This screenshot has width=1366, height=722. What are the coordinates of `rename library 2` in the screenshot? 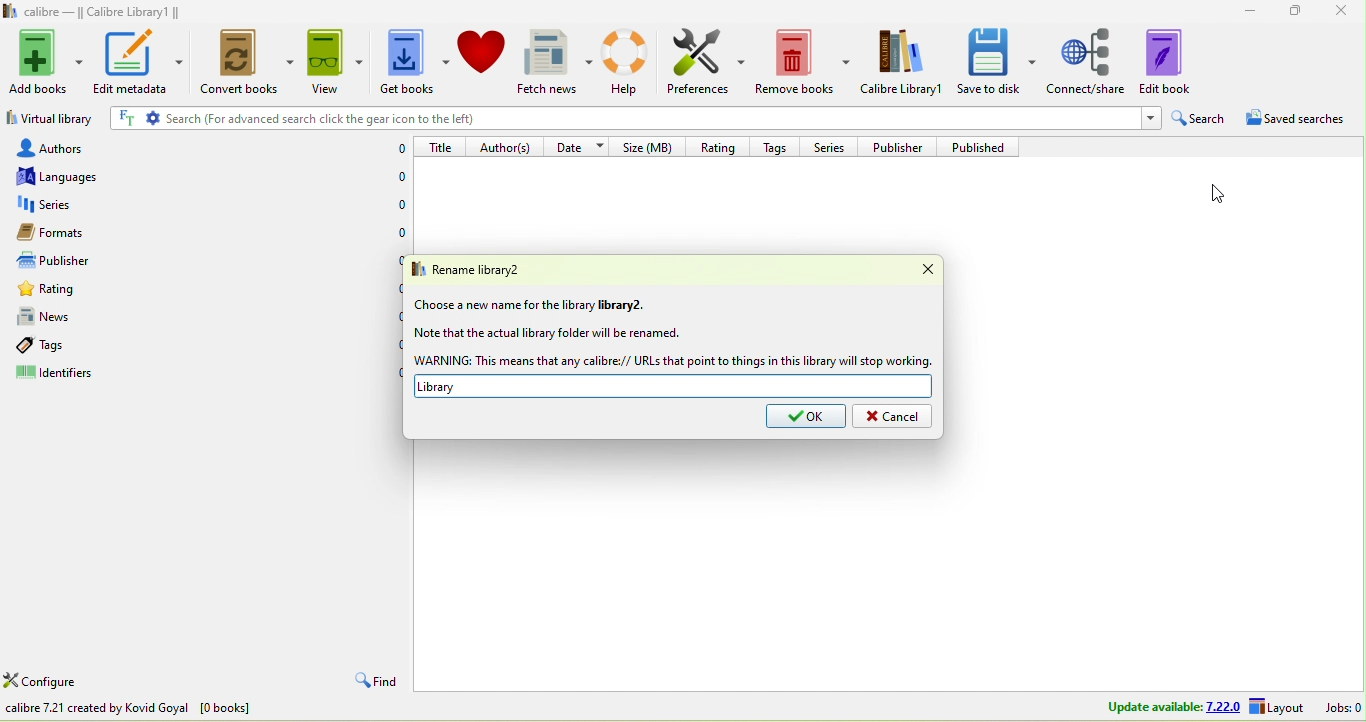 It's located at (485, 269).